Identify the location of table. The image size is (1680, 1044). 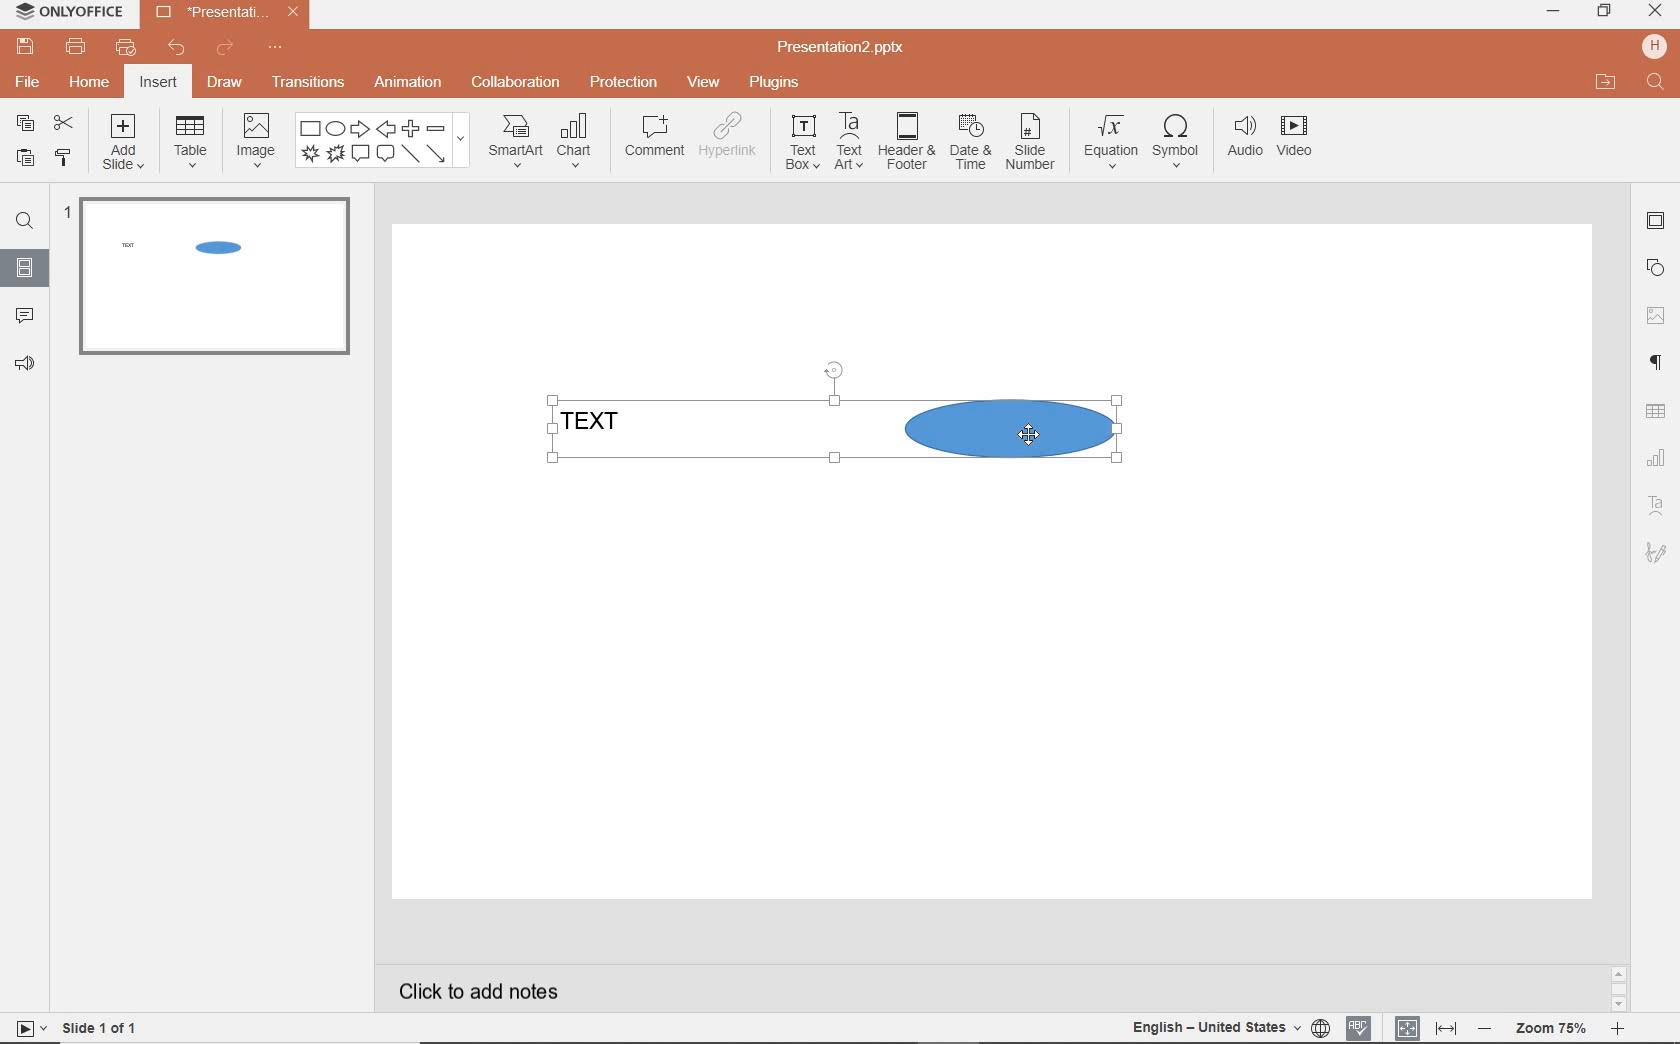
(188, 142).